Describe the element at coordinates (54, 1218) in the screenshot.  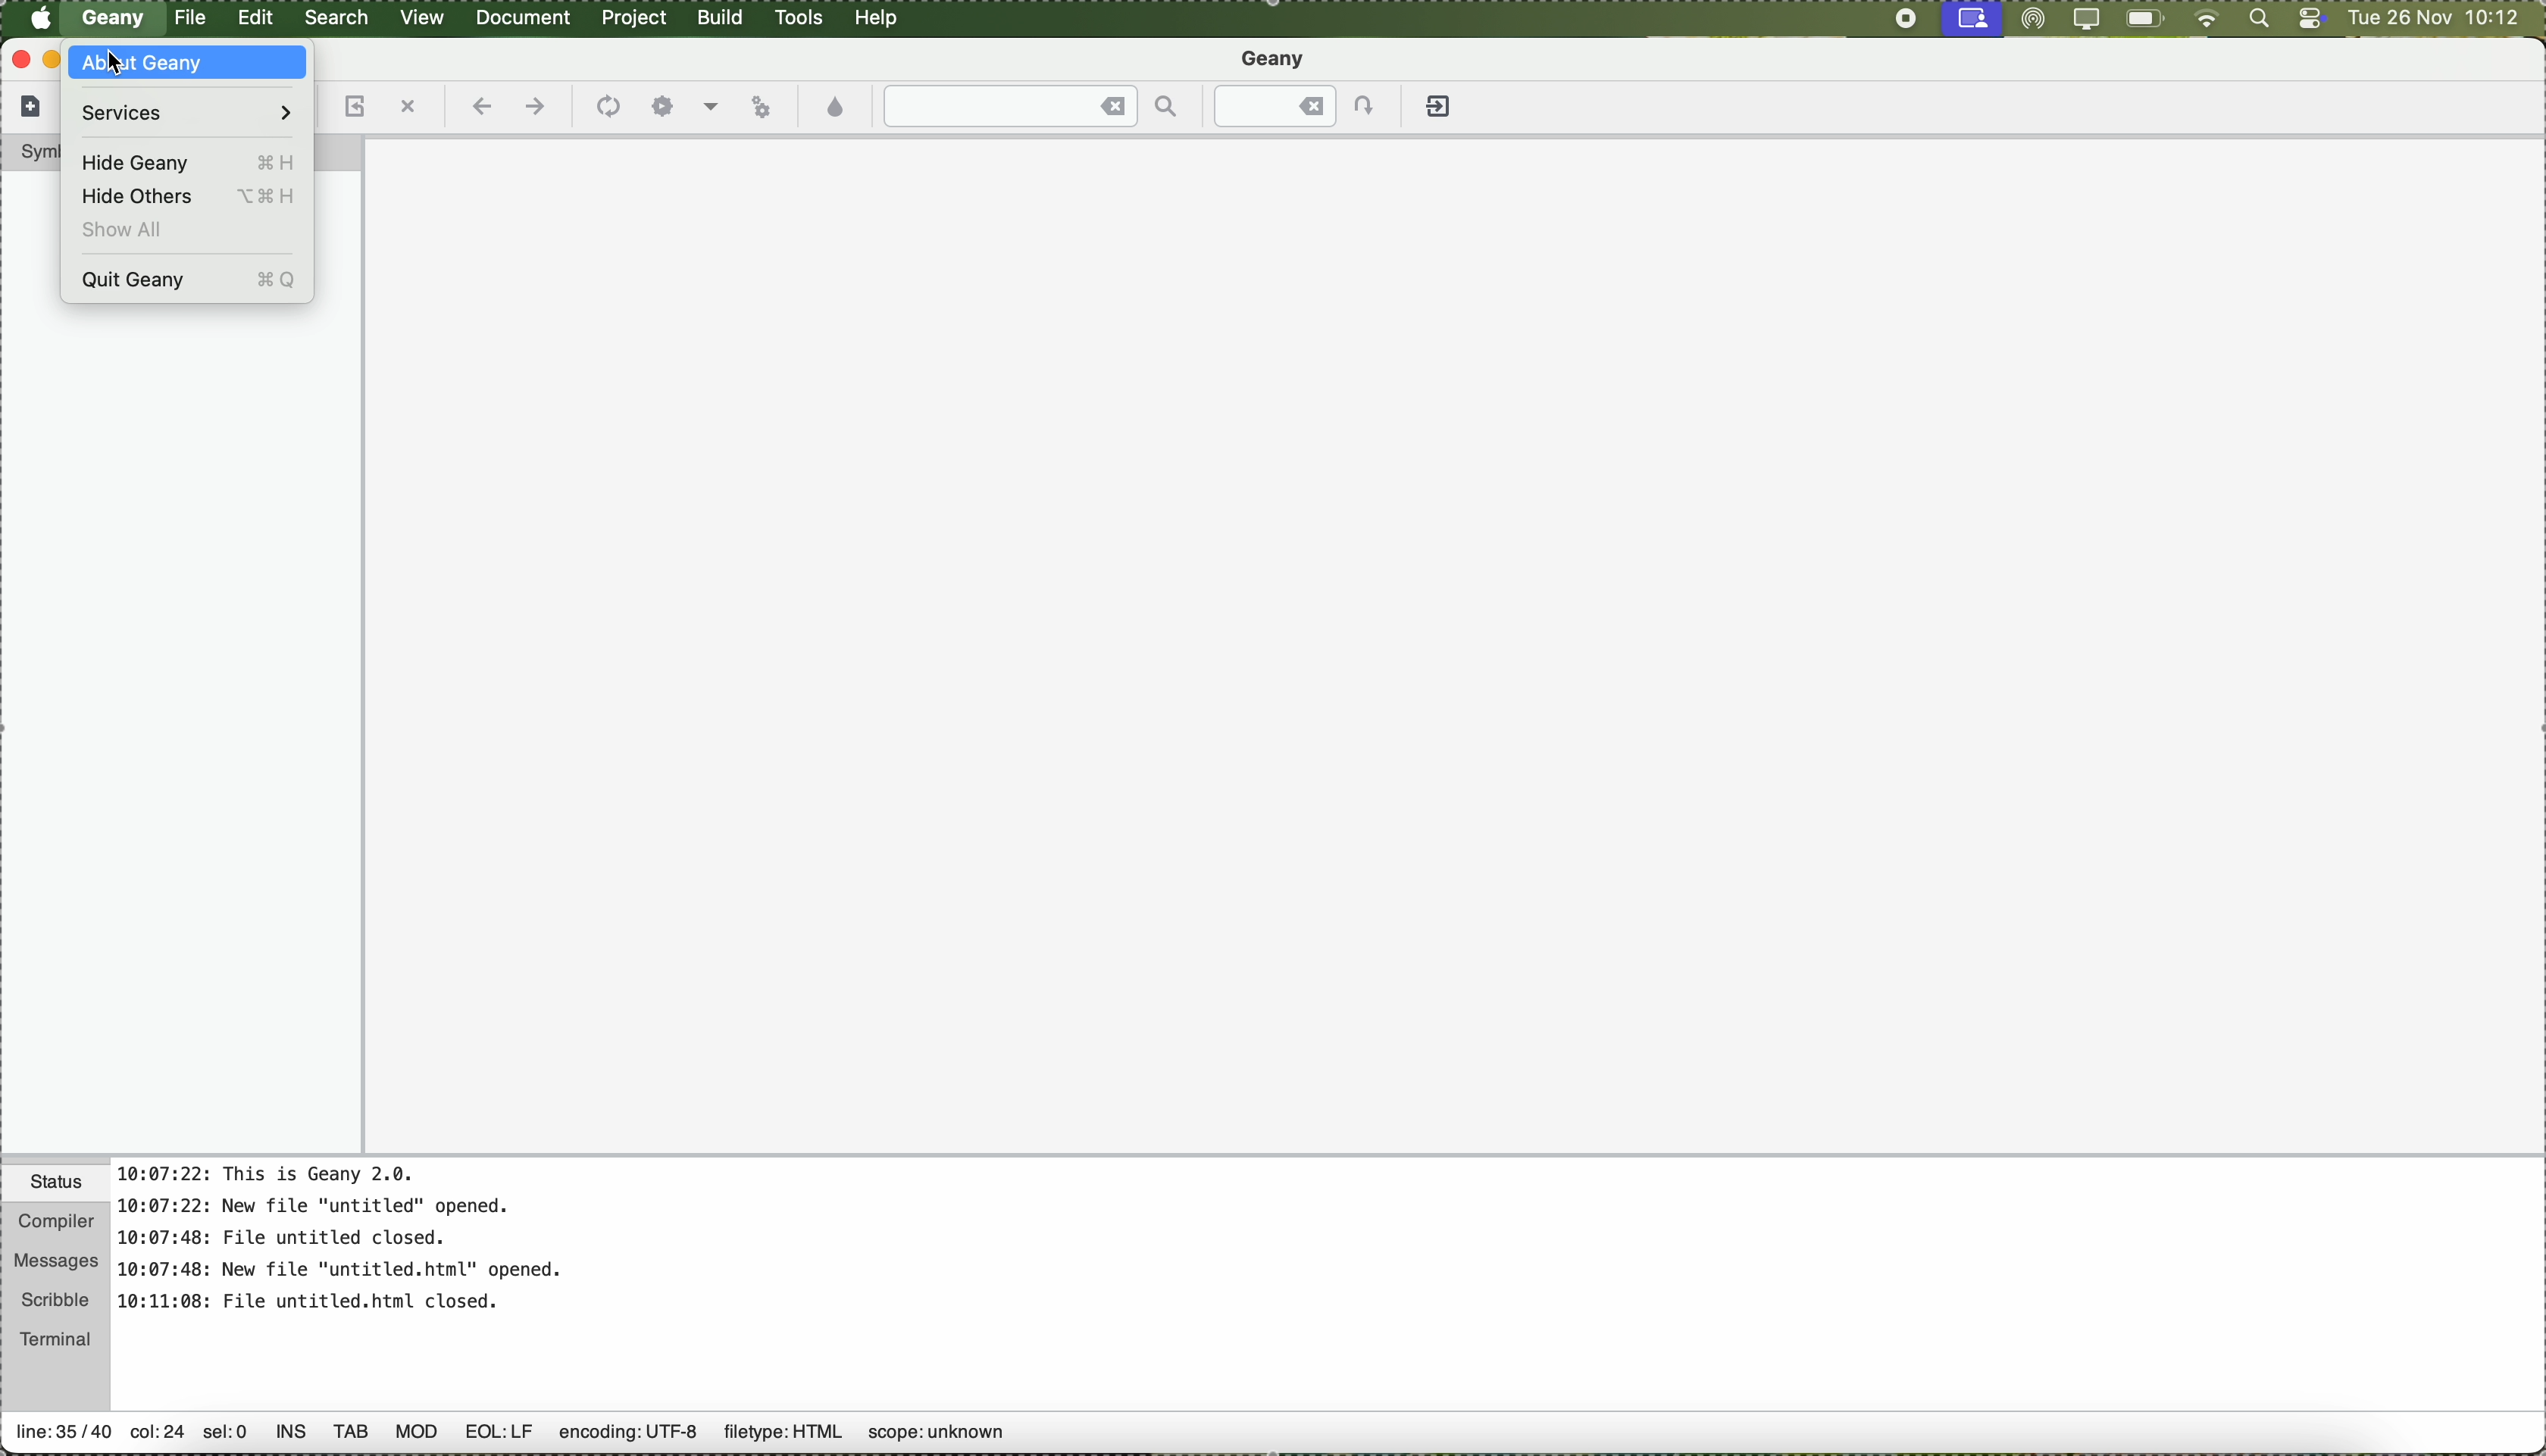
I see `compiler` at that location.